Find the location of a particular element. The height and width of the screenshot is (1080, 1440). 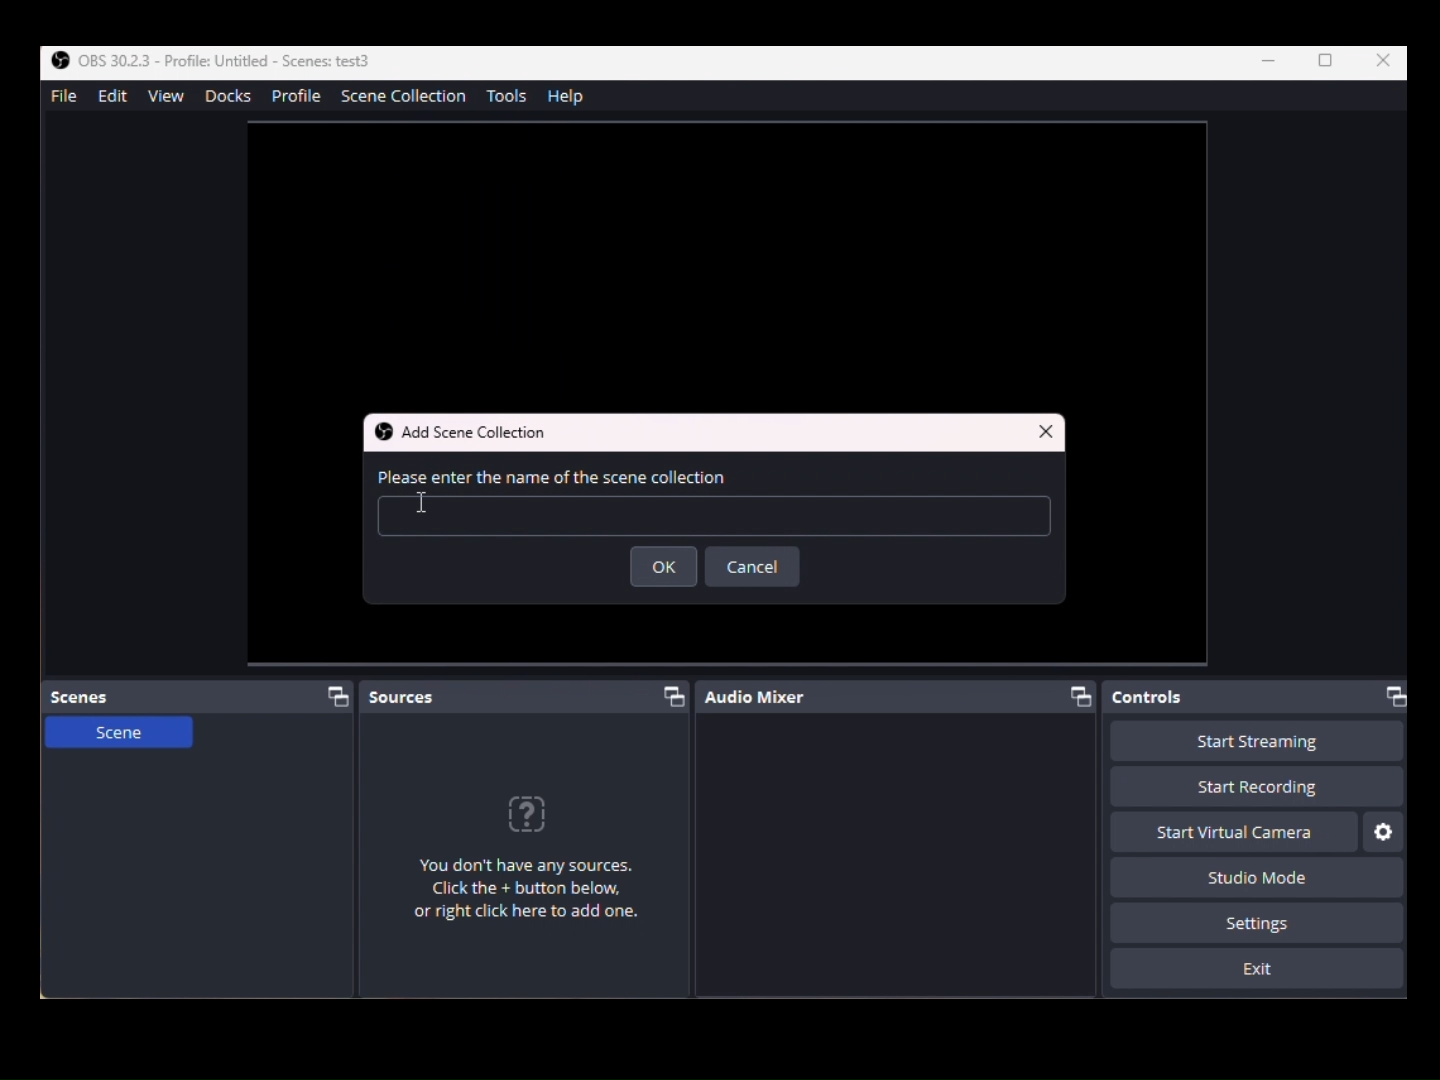

Profile is located at coordinates (297, 98).